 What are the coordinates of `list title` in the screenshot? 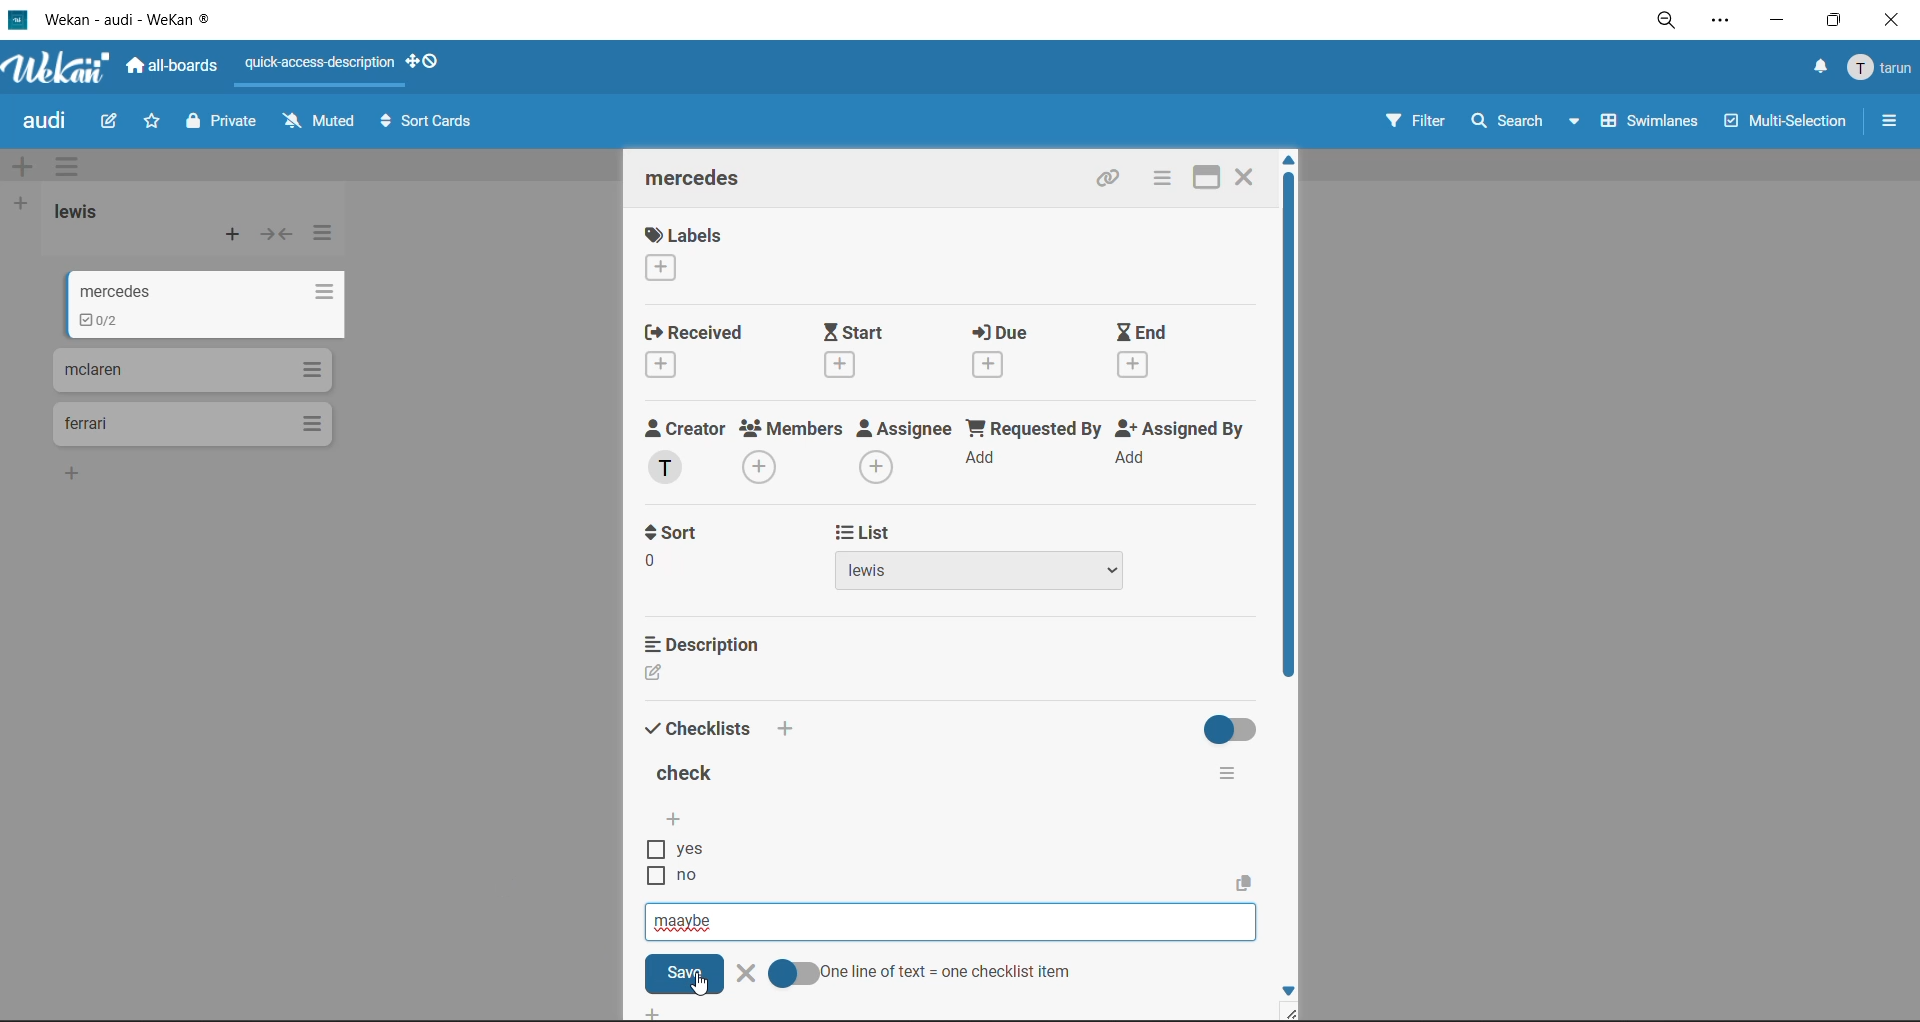 It's located at (83, 214).